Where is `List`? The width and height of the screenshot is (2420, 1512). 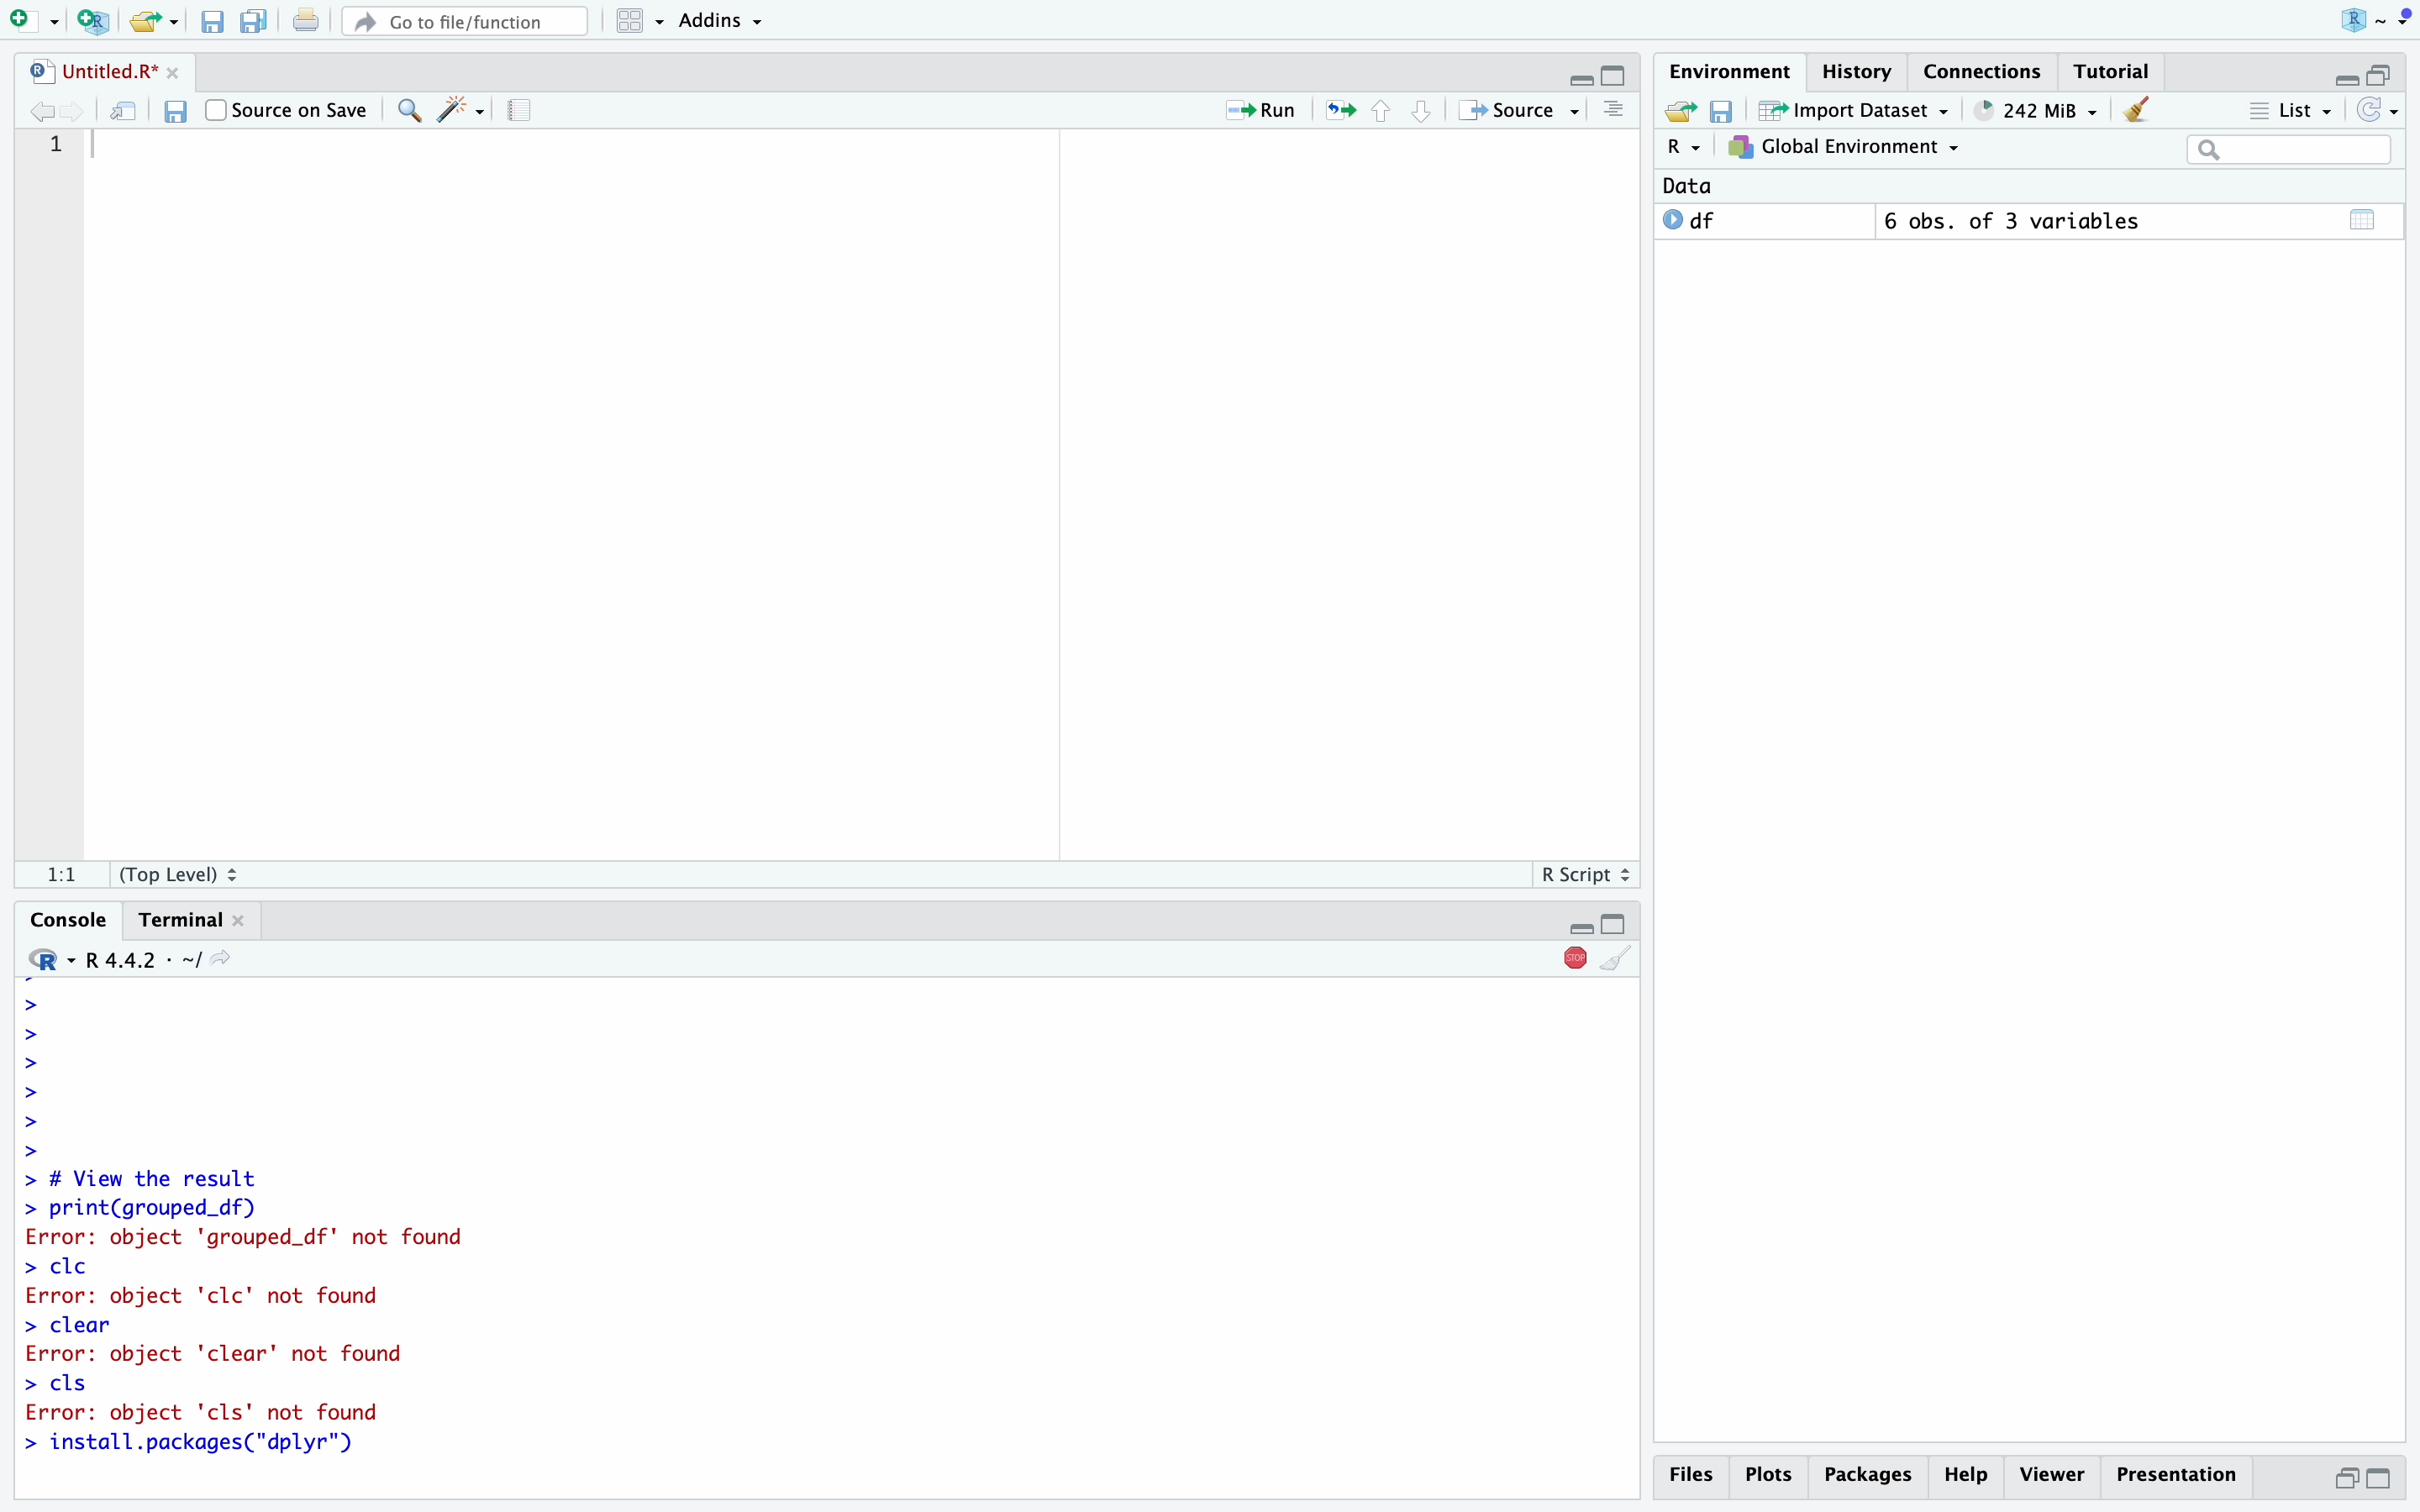
List is located at coordinates (2290, 109).